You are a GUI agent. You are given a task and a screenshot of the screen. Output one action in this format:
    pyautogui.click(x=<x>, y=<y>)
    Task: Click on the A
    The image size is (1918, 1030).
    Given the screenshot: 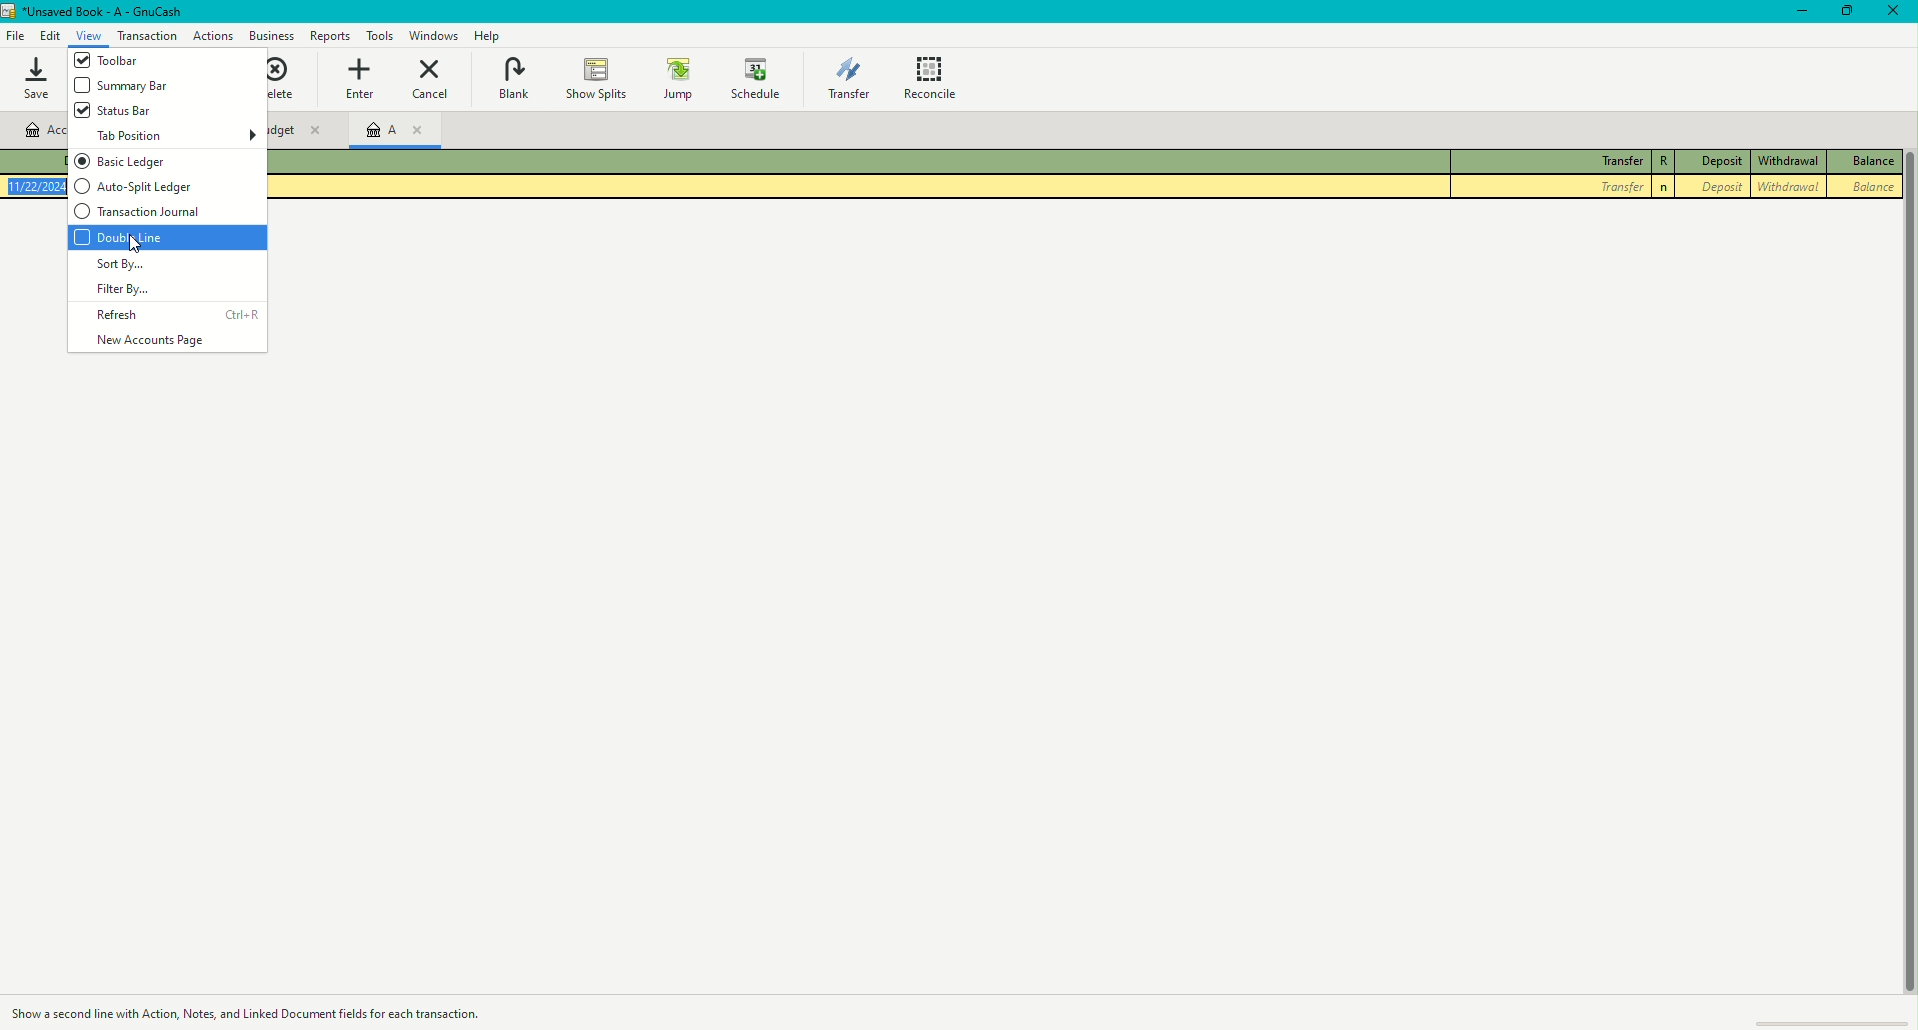 What is the action you would take?
    pyautogui.click(x=403, y=130)
    